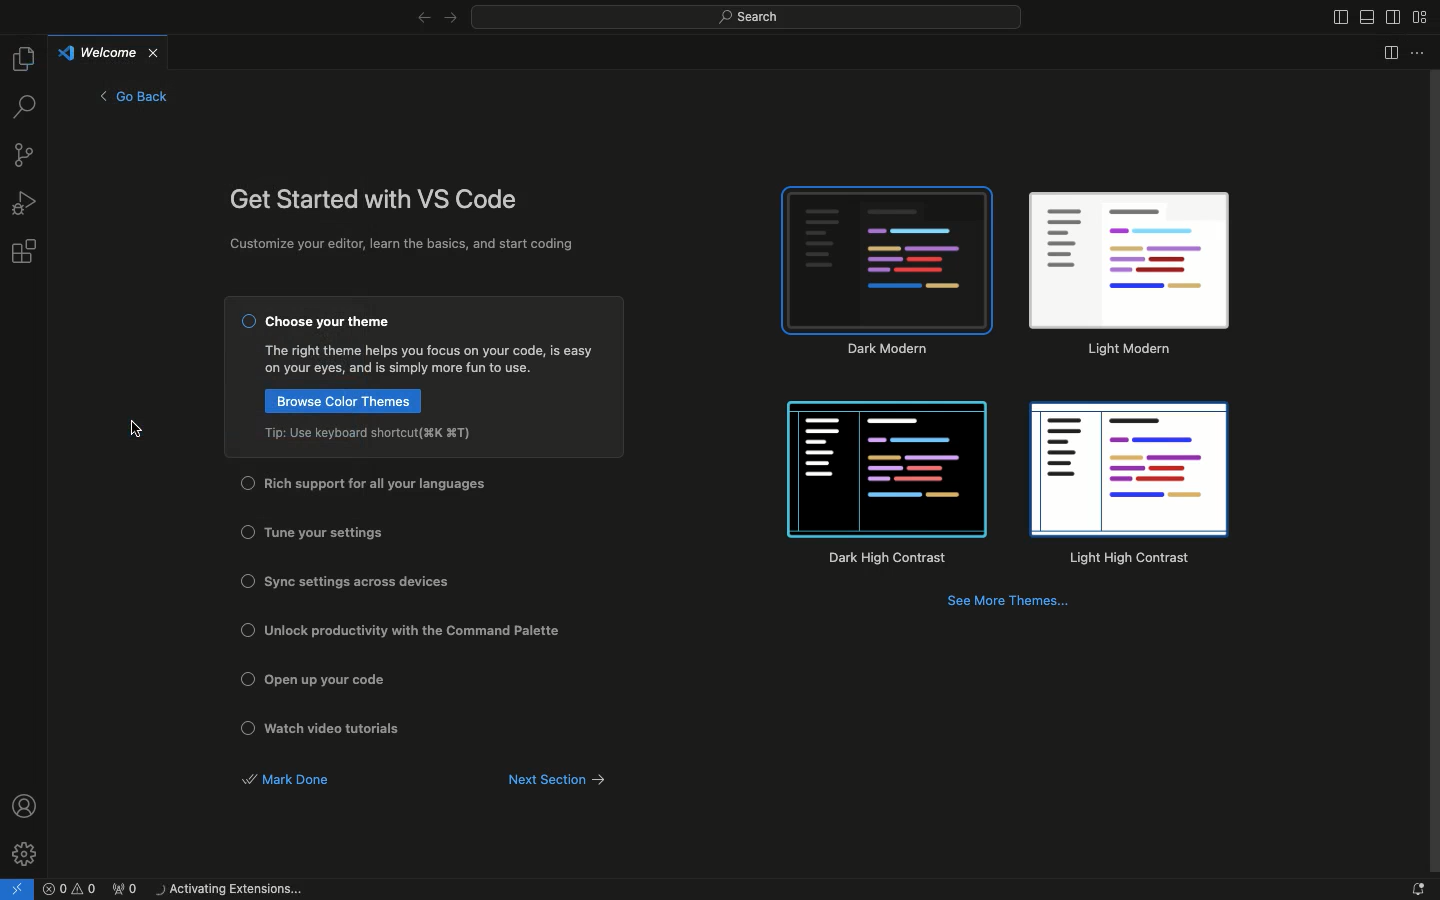 The image size is (1440, 900). Describe the element at coordinates (287, 780) in the screenshot. I see `Mark done` at that location.